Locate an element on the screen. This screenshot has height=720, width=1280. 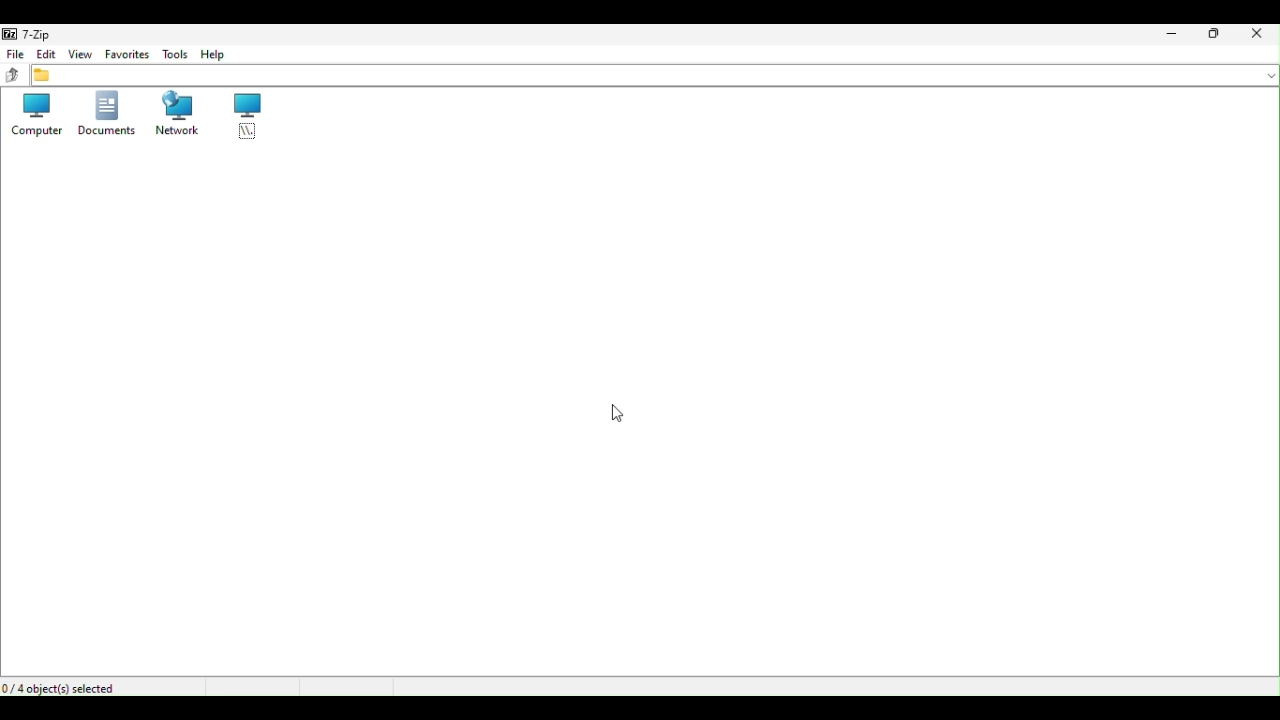
up is located at coordinates (13, 76).